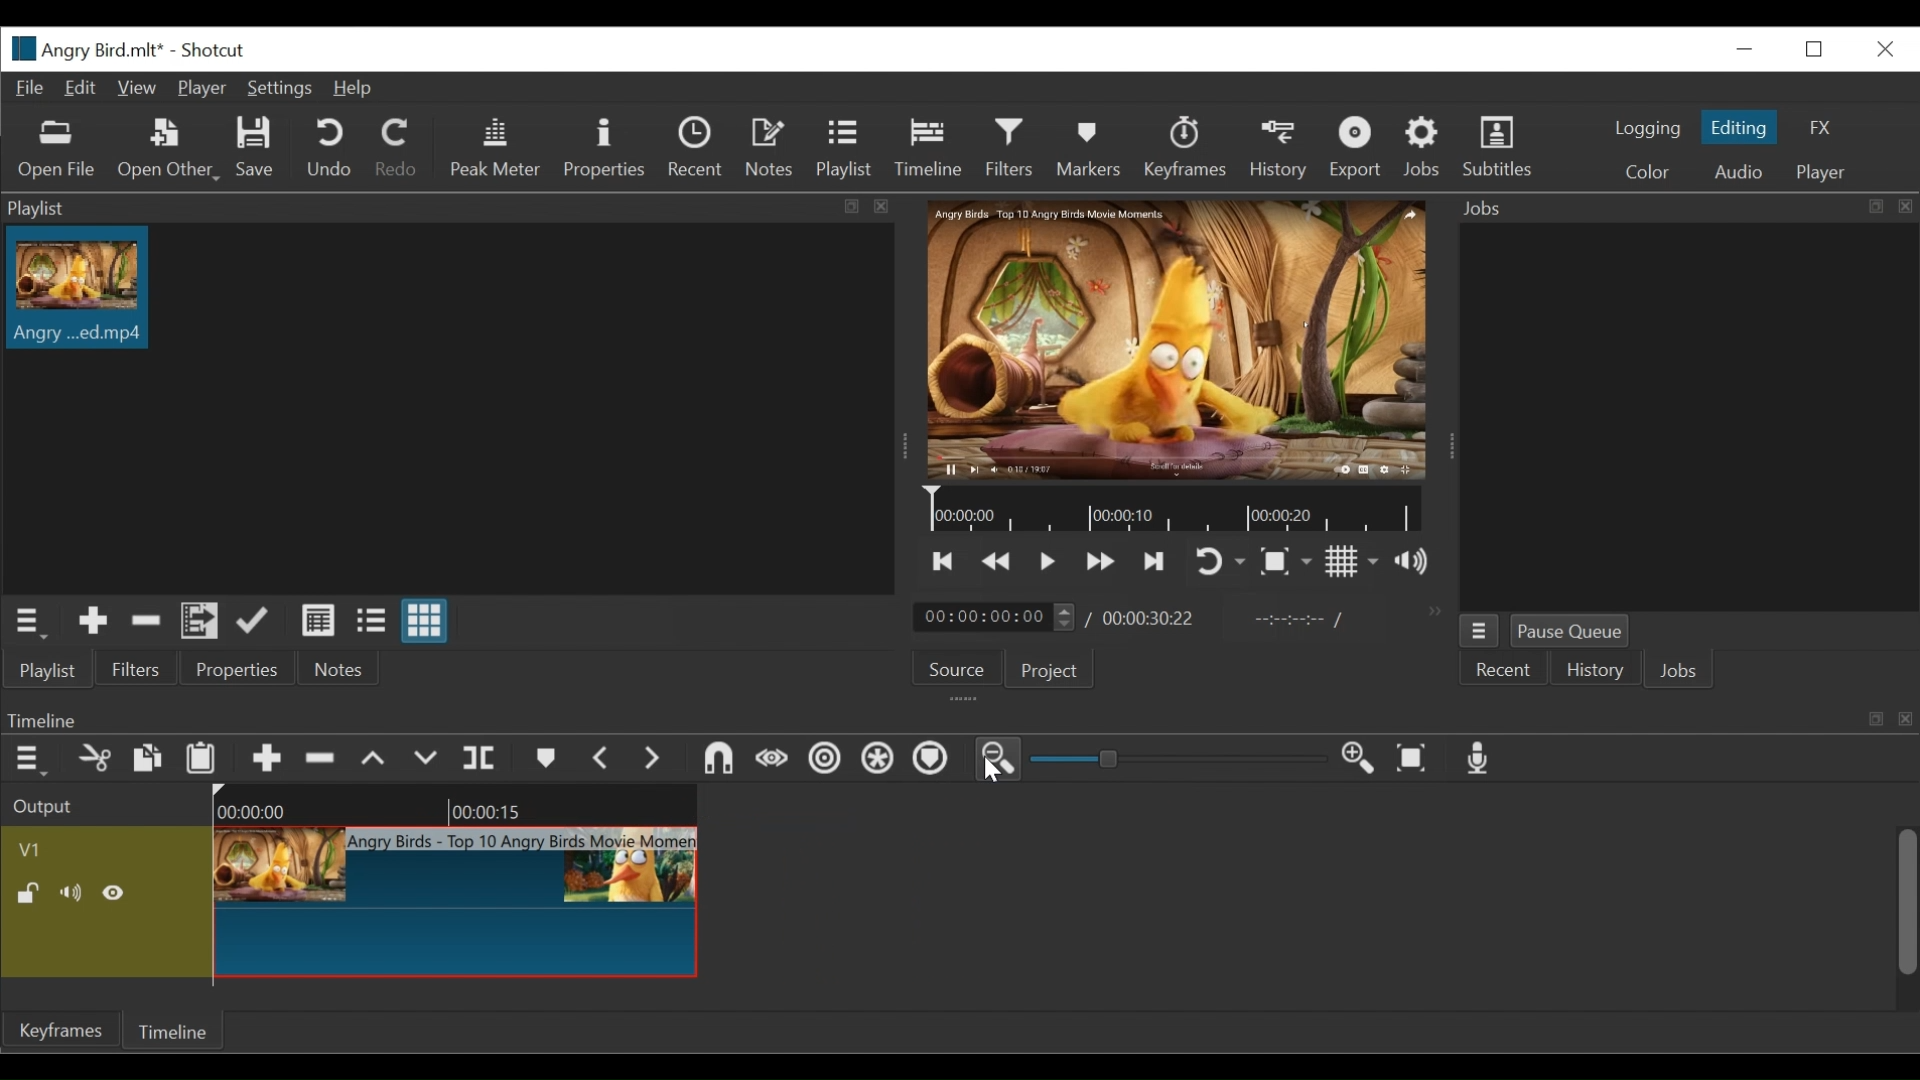 Image resolution: width=1920 pixels, height=1080 pixels. What do you see at coordinates (1151, 618) in the screenshot?
I see `Total Duration` at bounding box center [1151, 618].